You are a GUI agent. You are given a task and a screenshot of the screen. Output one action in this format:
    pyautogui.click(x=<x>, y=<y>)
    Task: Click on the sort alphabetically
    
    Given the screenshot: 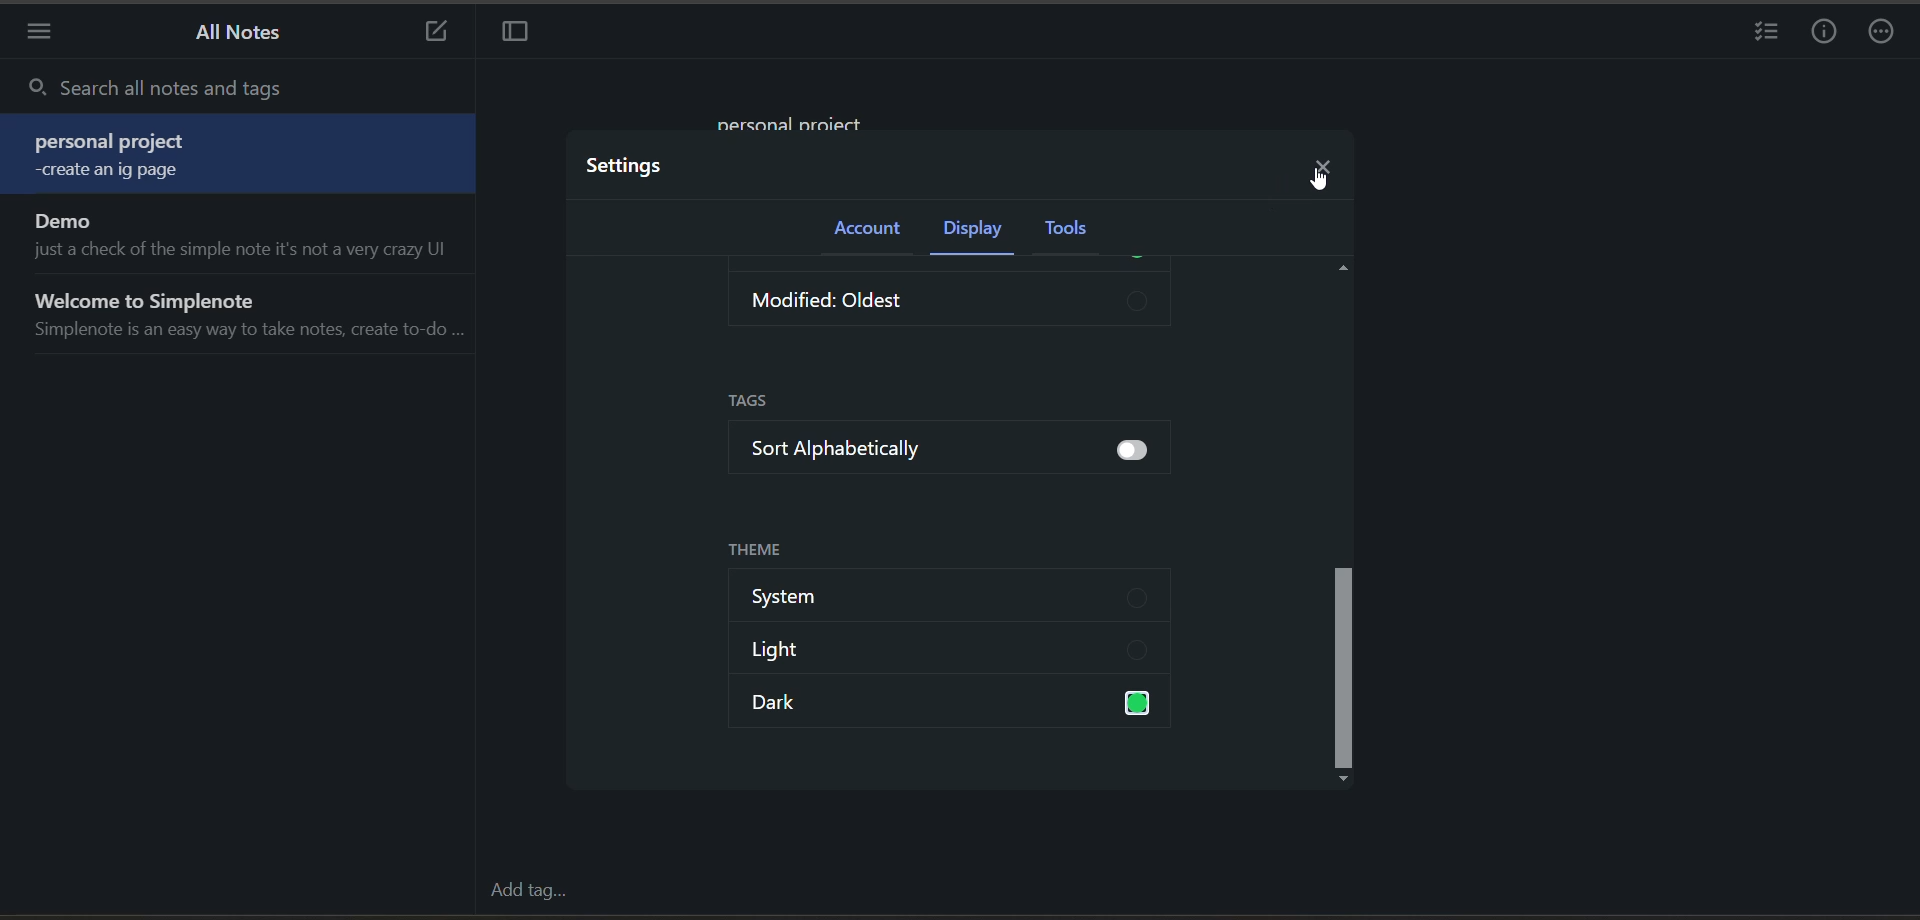 What is the action you would take?
    pyautogui.click(x=946, y=455)
    